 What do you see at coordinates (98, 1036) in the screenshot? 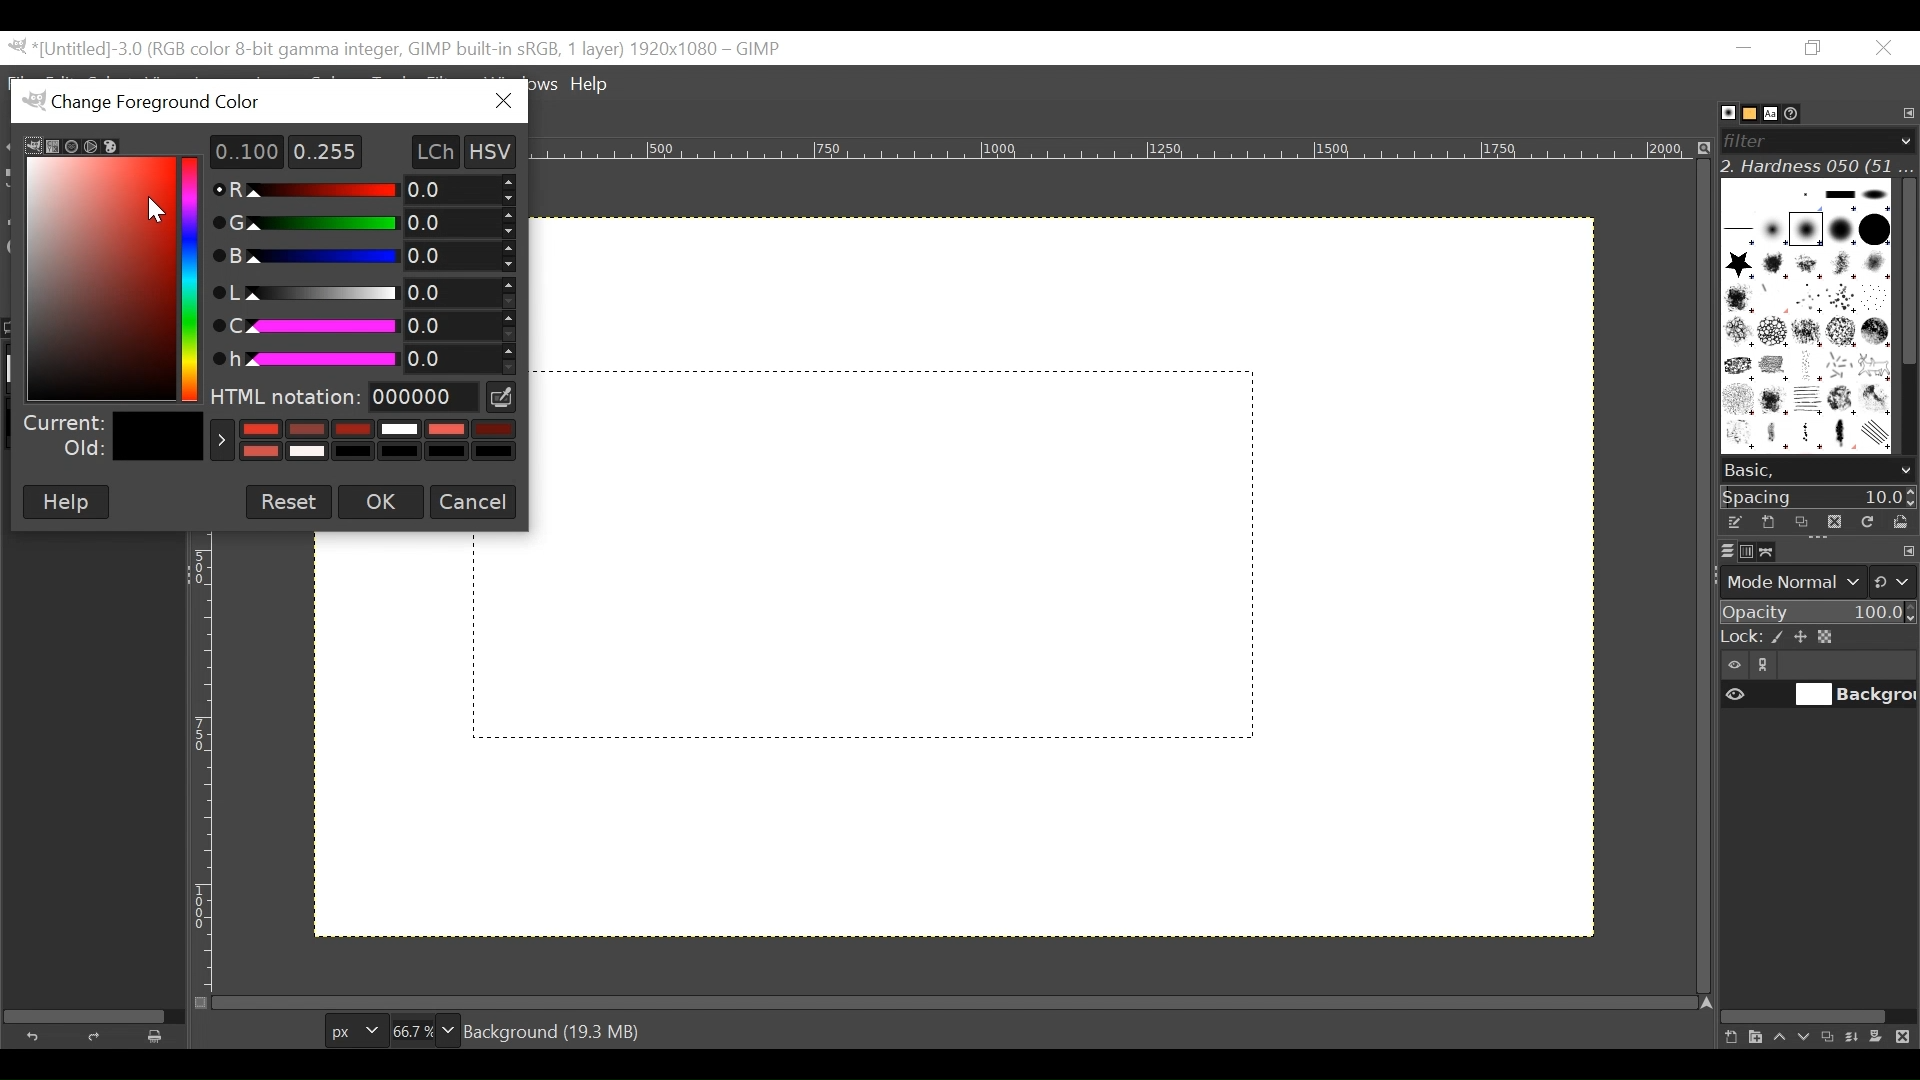
I see `Redo` at bounding box center [98, 1036].